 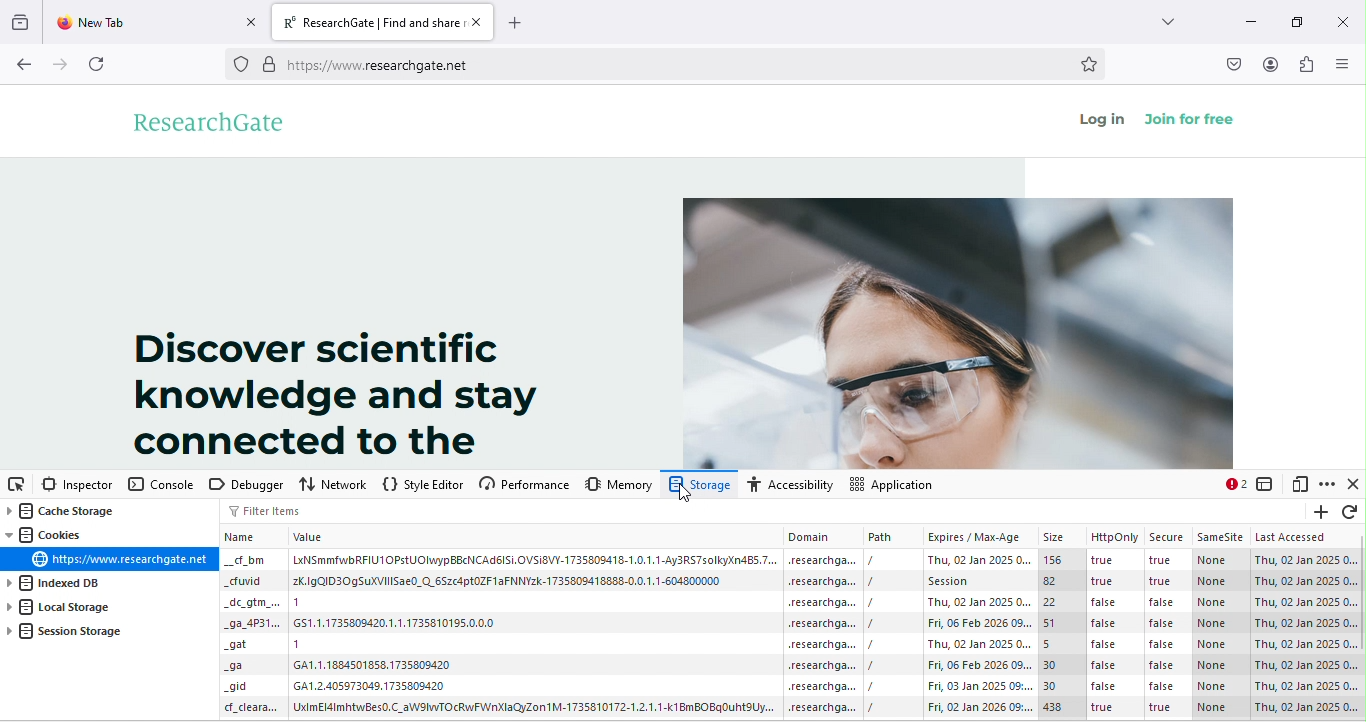 What do you see at coordinates (874, 667) in the screenshot?
I see `/` at bounding box center [874, 667].